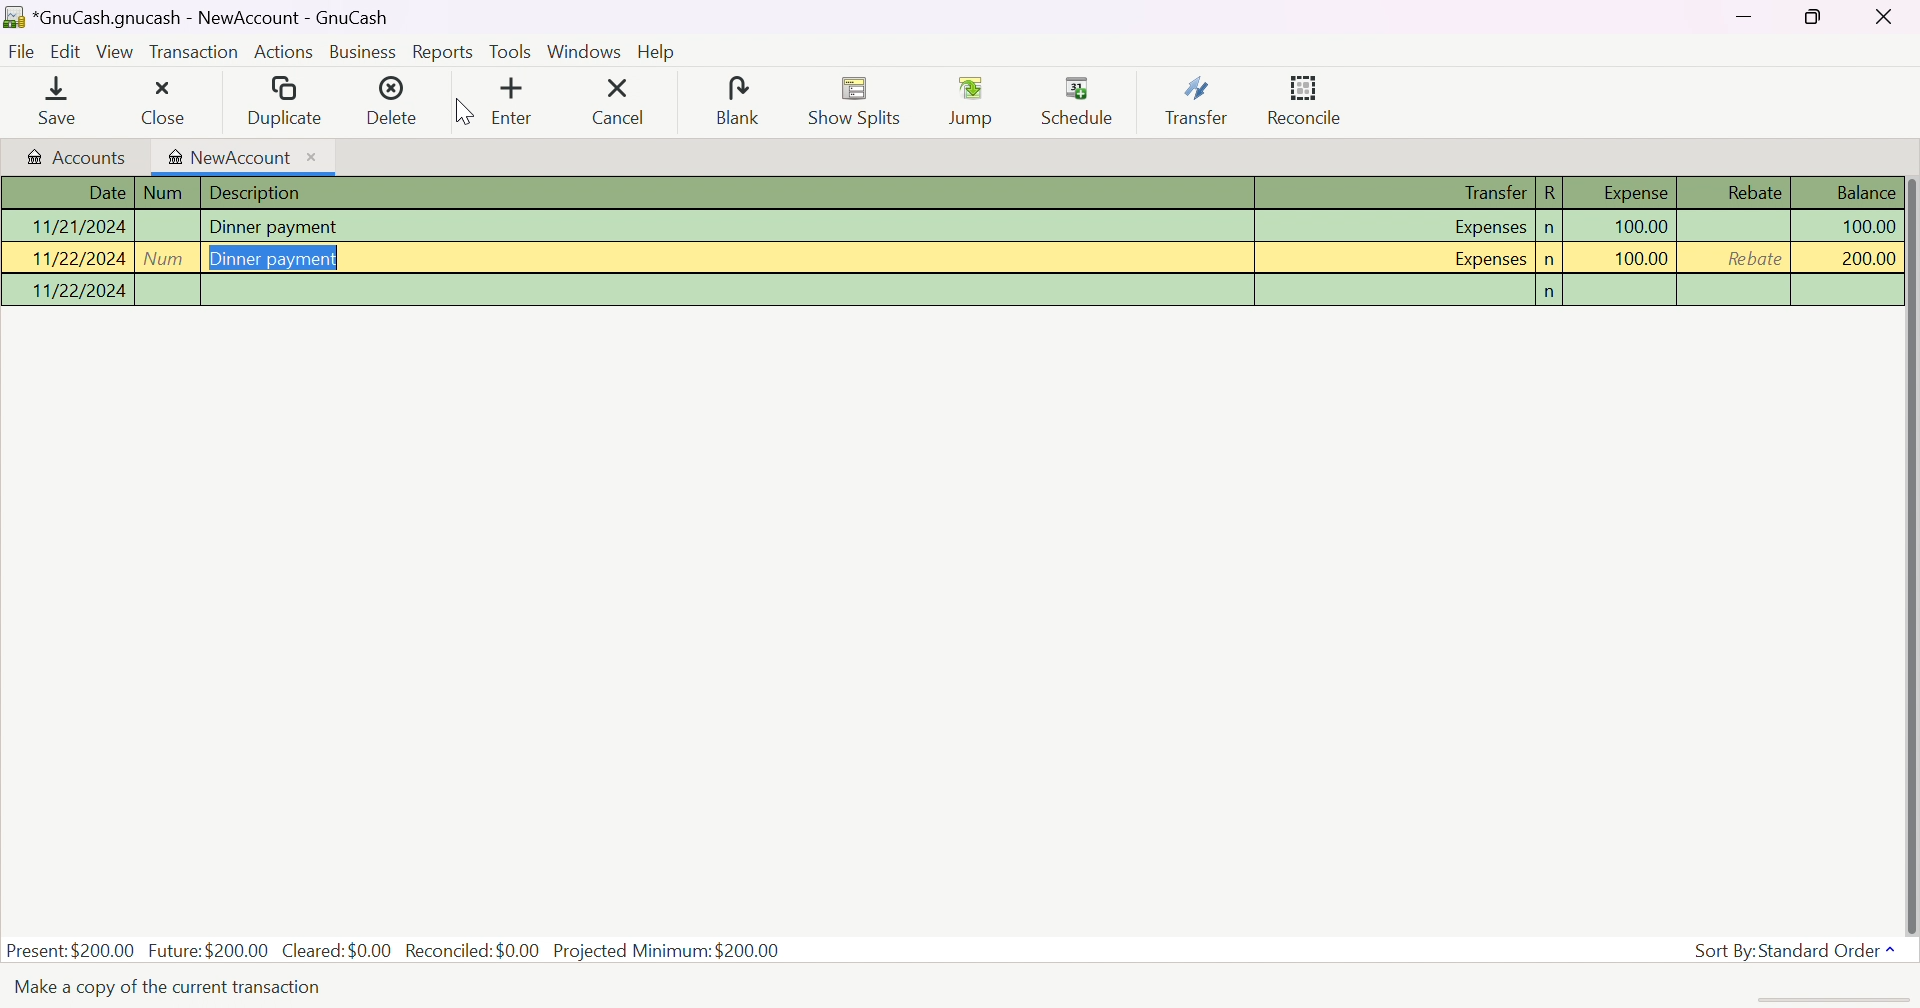  Describe the element at coordinates (76, 226) in the screenshot. I see `11/21/2024` at that location.